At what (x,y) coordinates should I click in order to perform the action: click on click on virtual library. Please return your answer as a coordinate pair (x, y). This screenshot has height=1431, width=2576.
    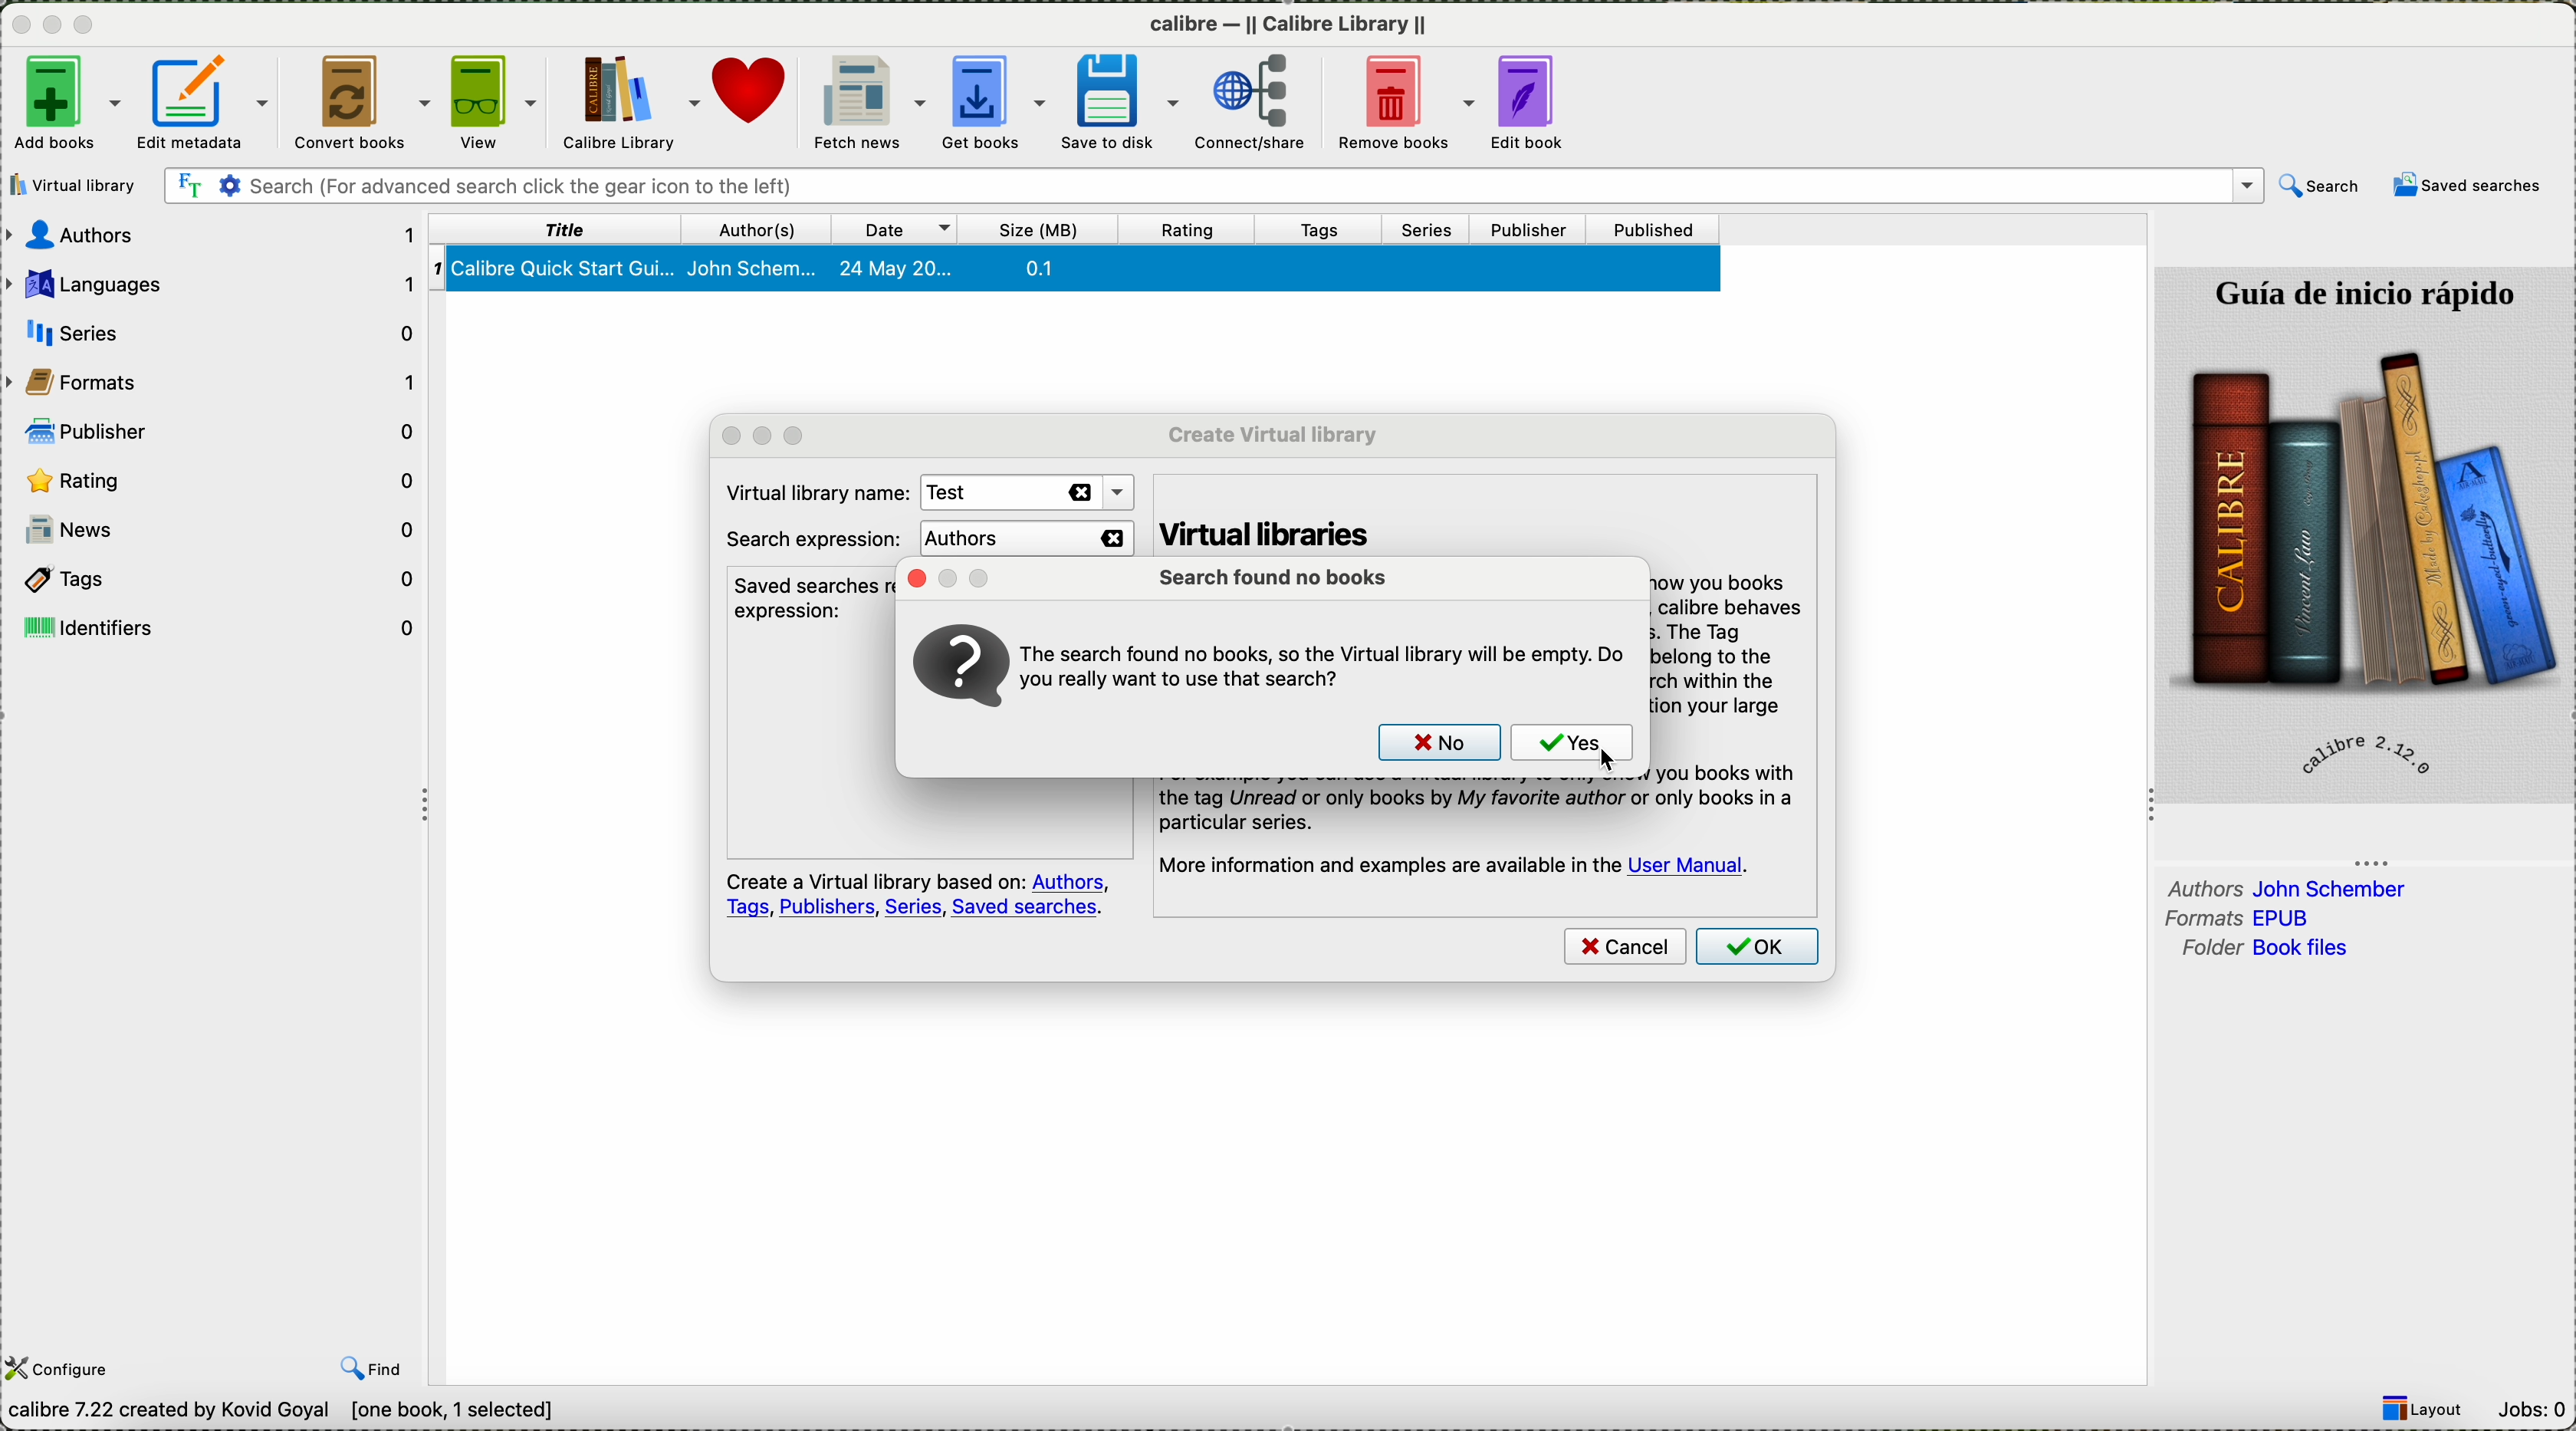
    Looking at the image, I should click on (77, 185).